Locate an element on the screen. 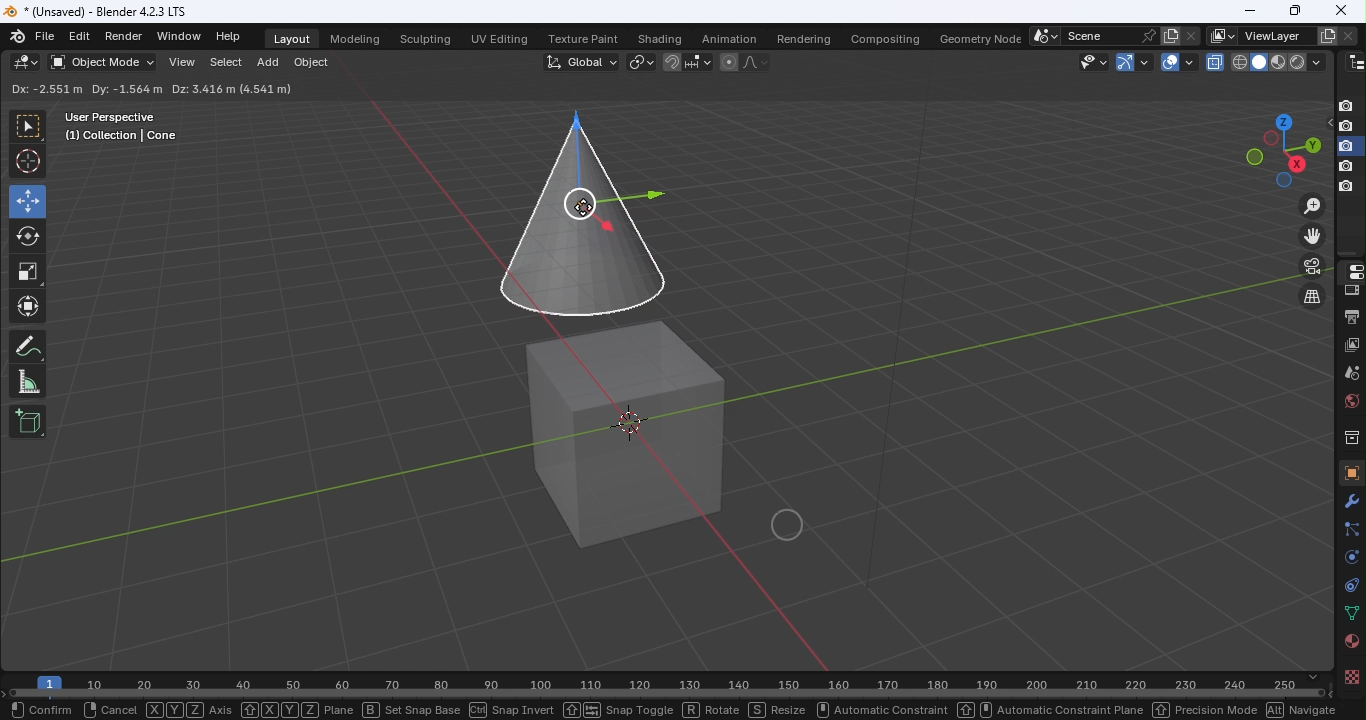  Toggle the camera view is located at coordinates (1314, 266).